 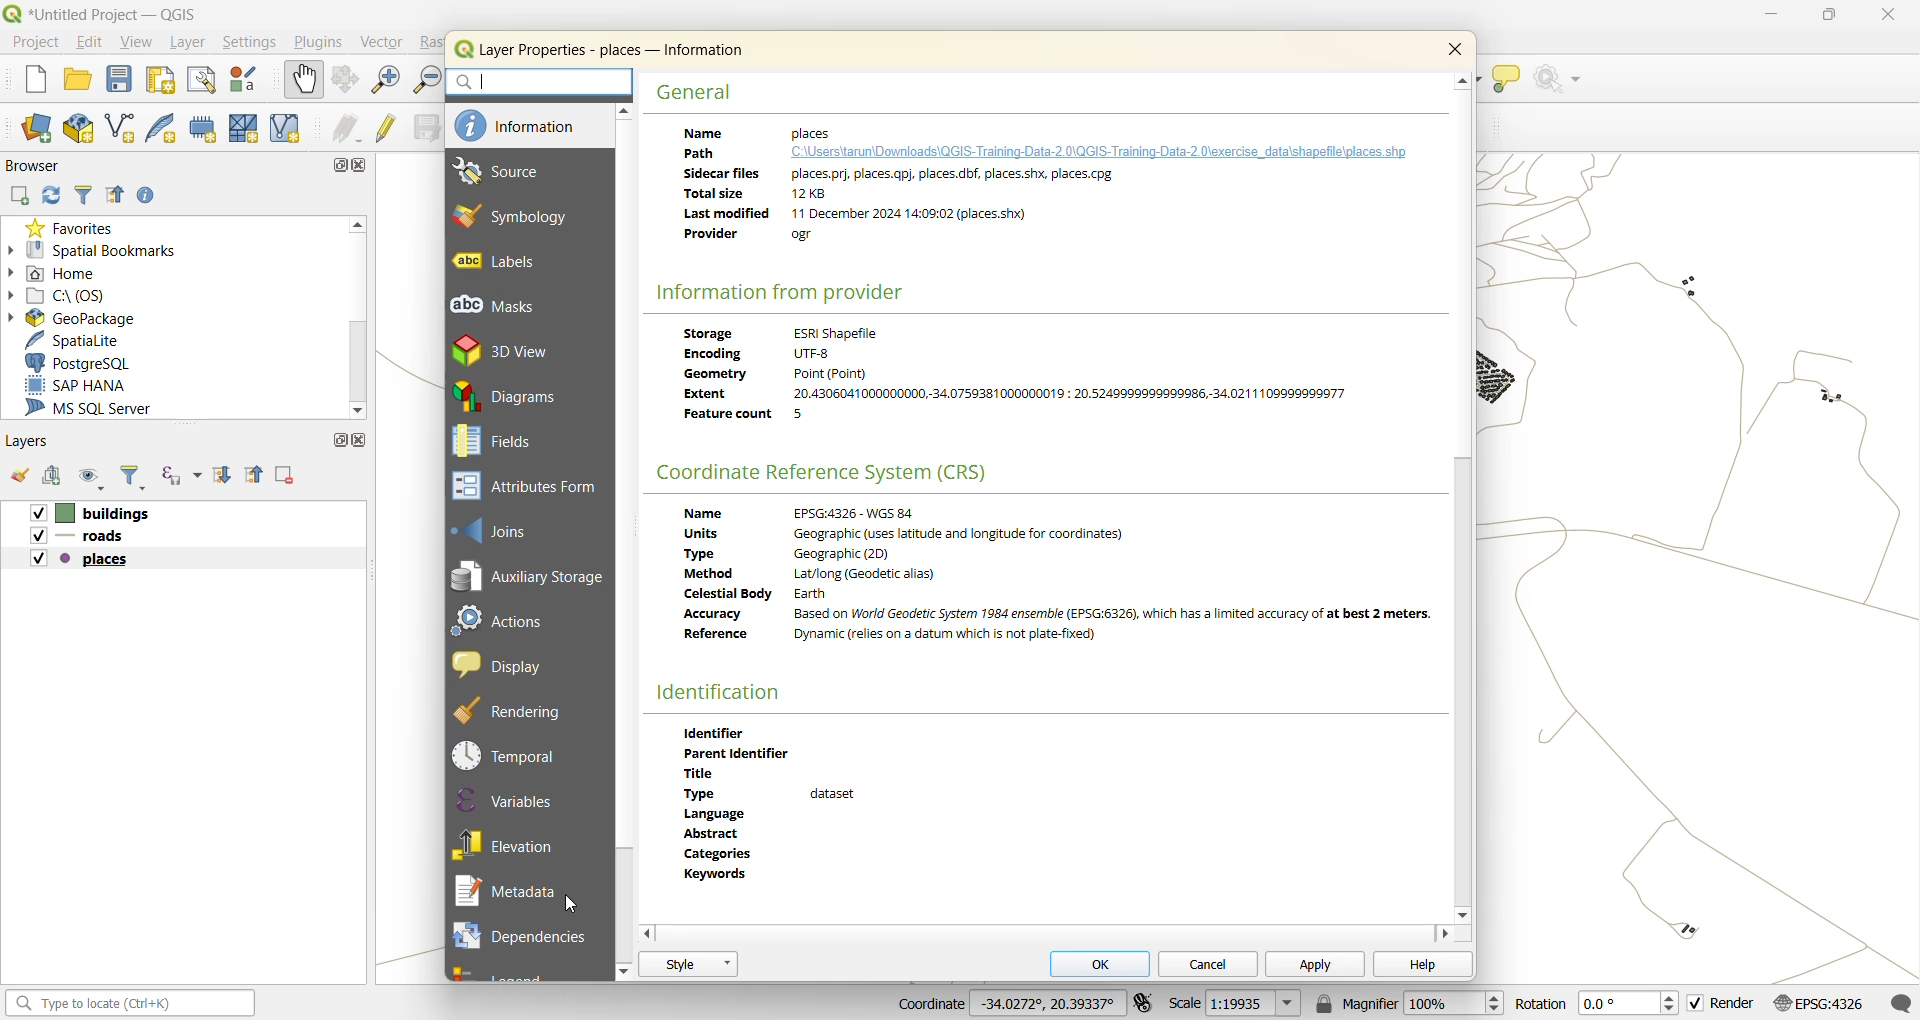 I want to click on enable properties, so click(x=151, y=196).